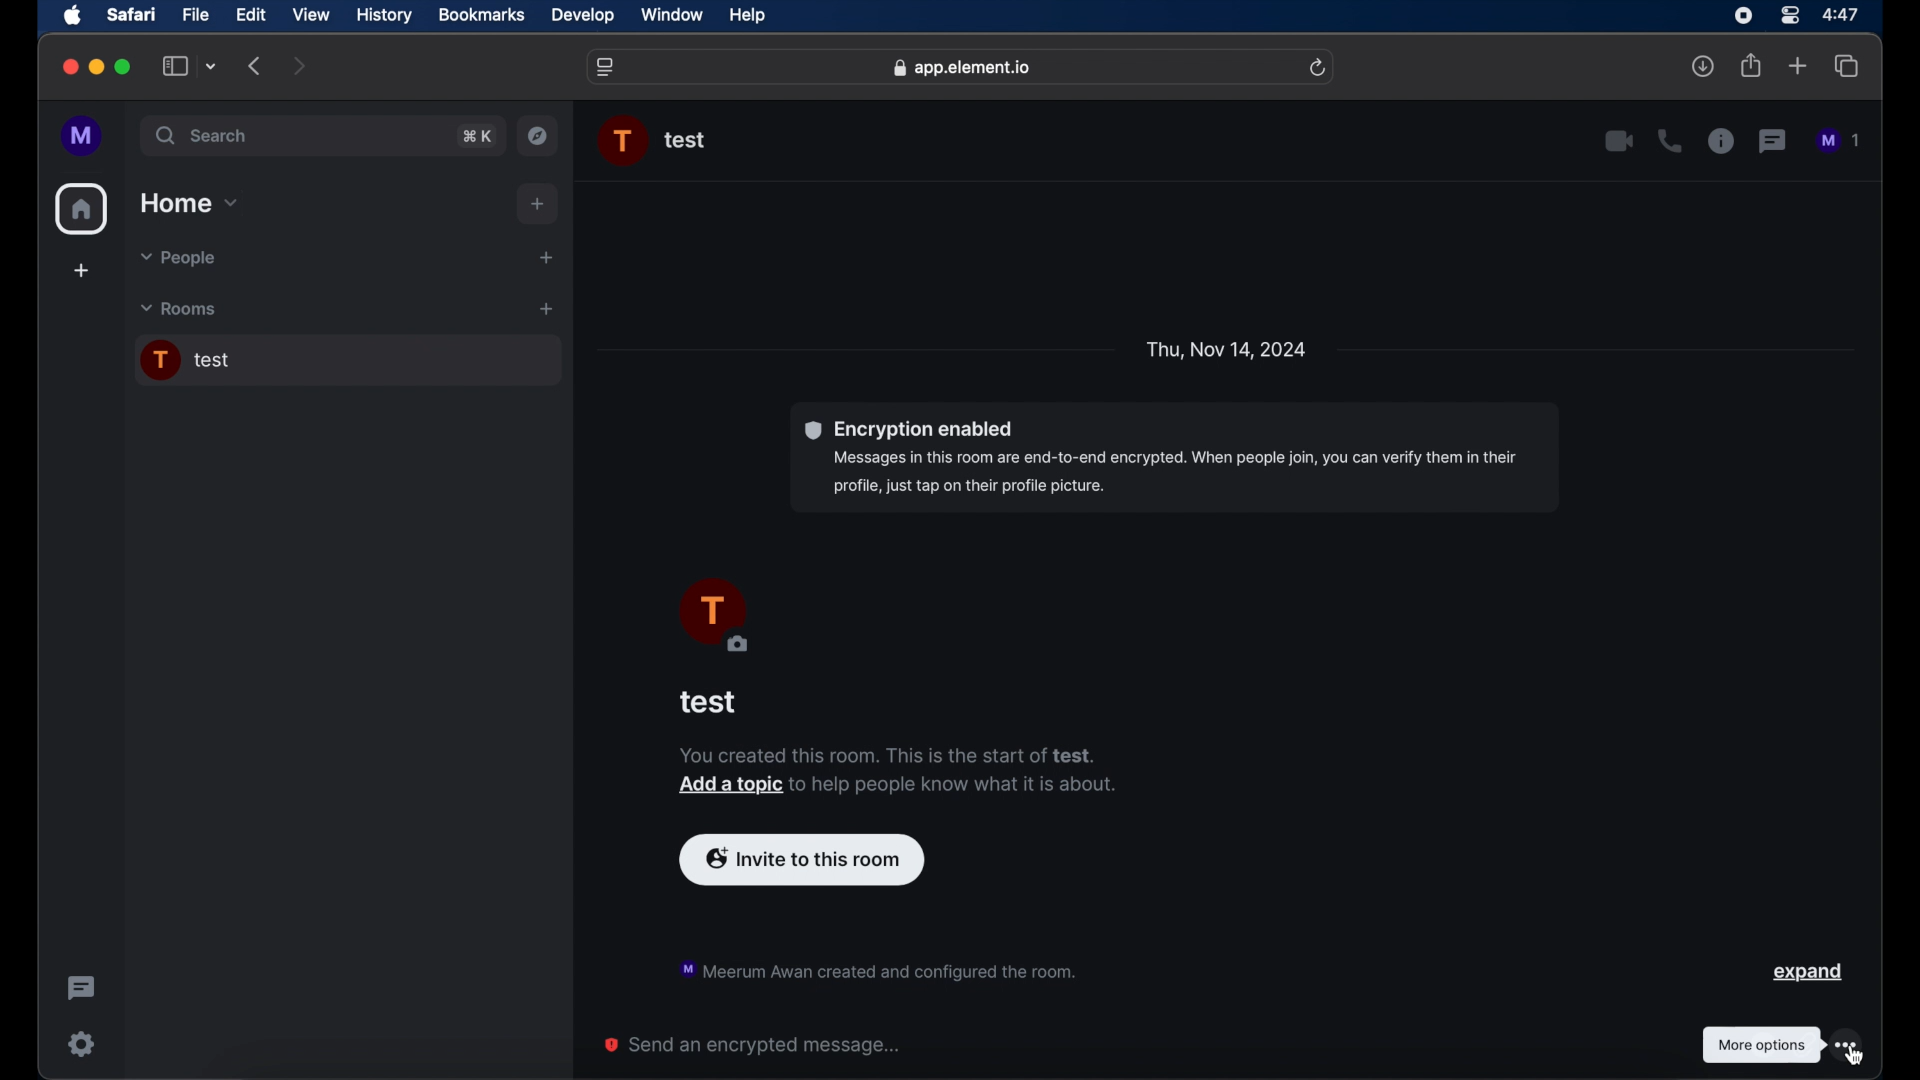 The width and height of the screenshot is (1920, 1080). Describe the element at coordinates (1860, 1059) in the screenshot. I see `Cursor` at that location.